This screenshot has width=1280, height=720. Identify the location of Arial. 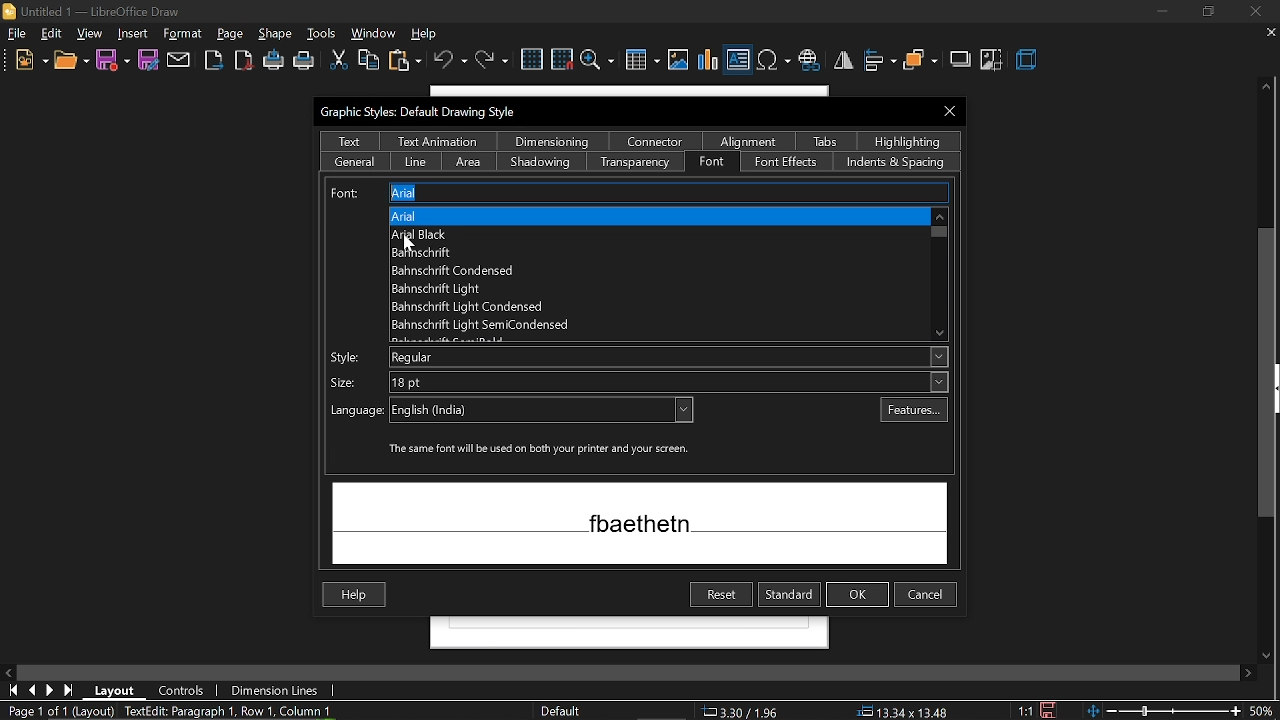
(416, 217).